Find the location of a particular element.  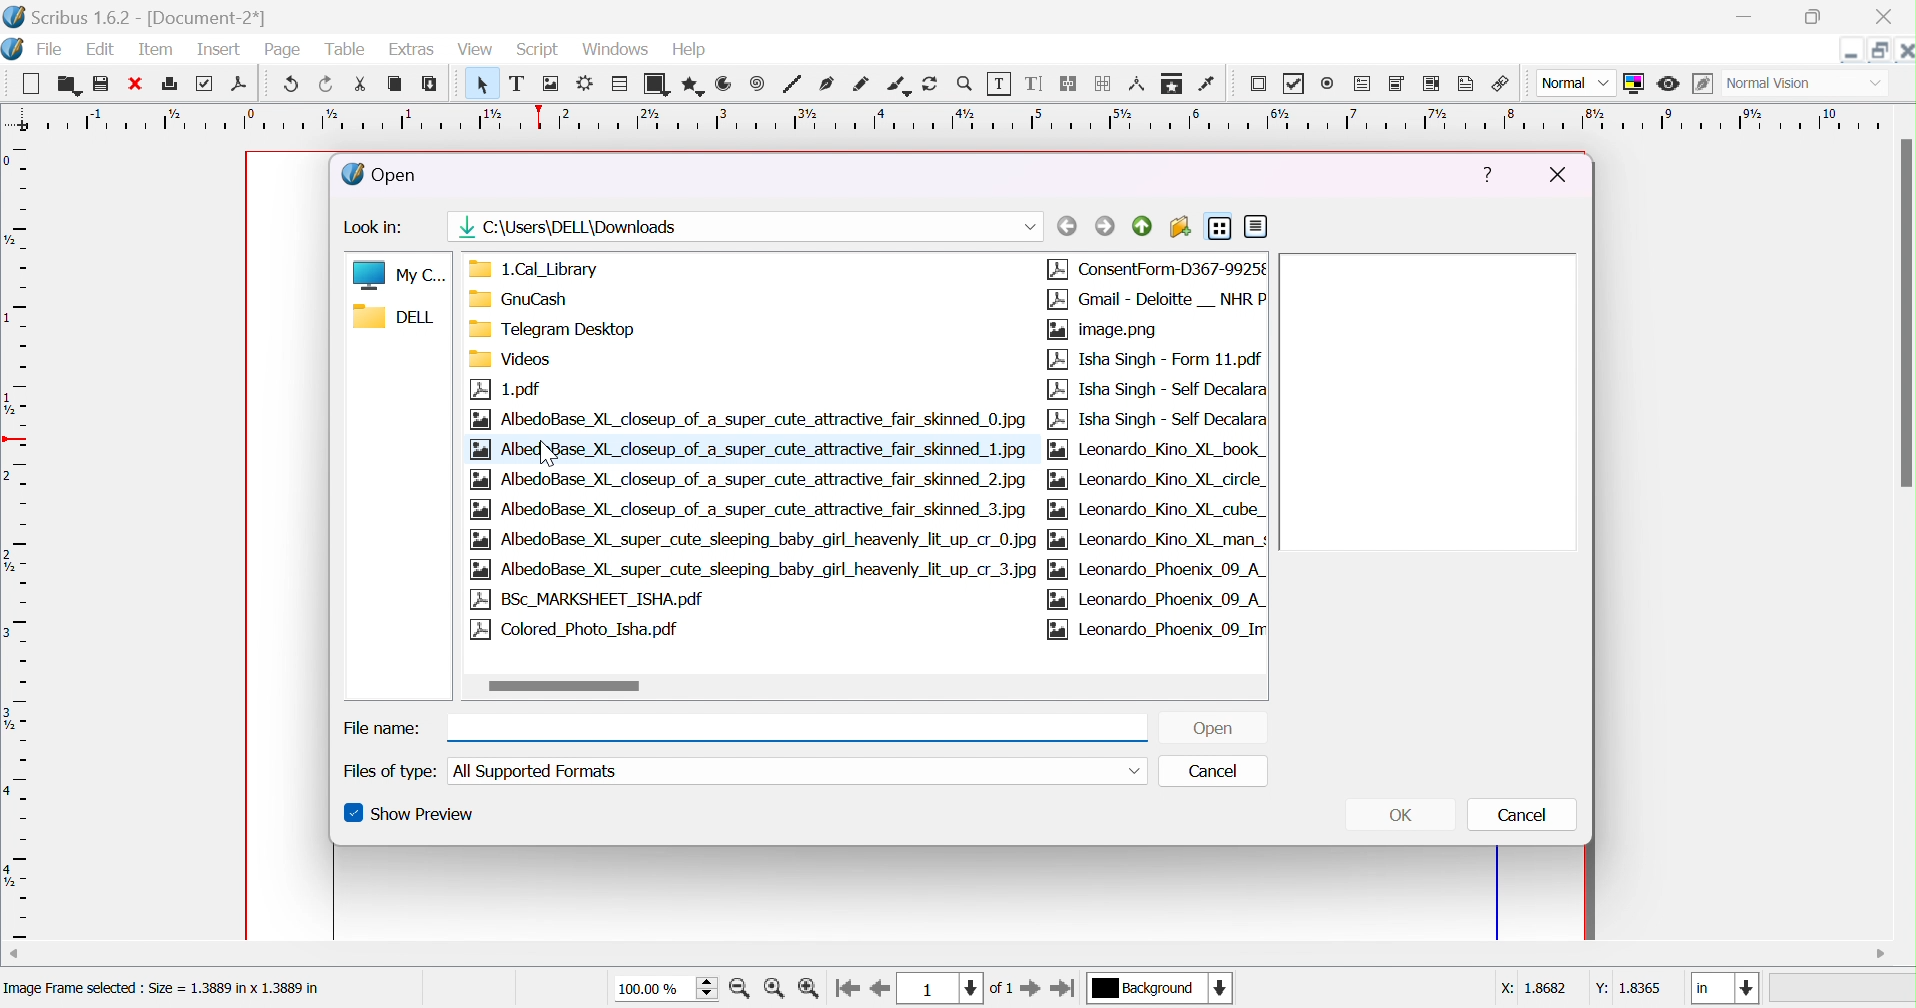

all supported formats is located at coordinates (537, 770).